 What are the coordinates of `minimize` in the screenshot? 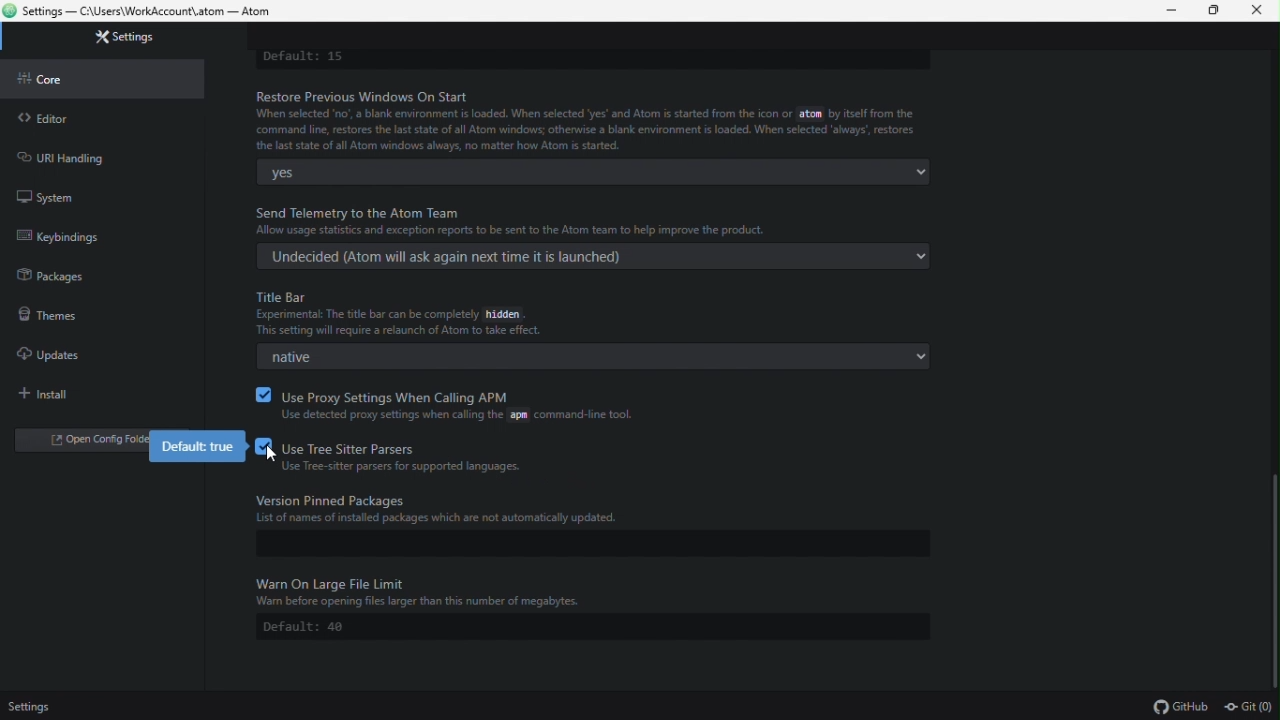 It's located at (1175, 11).